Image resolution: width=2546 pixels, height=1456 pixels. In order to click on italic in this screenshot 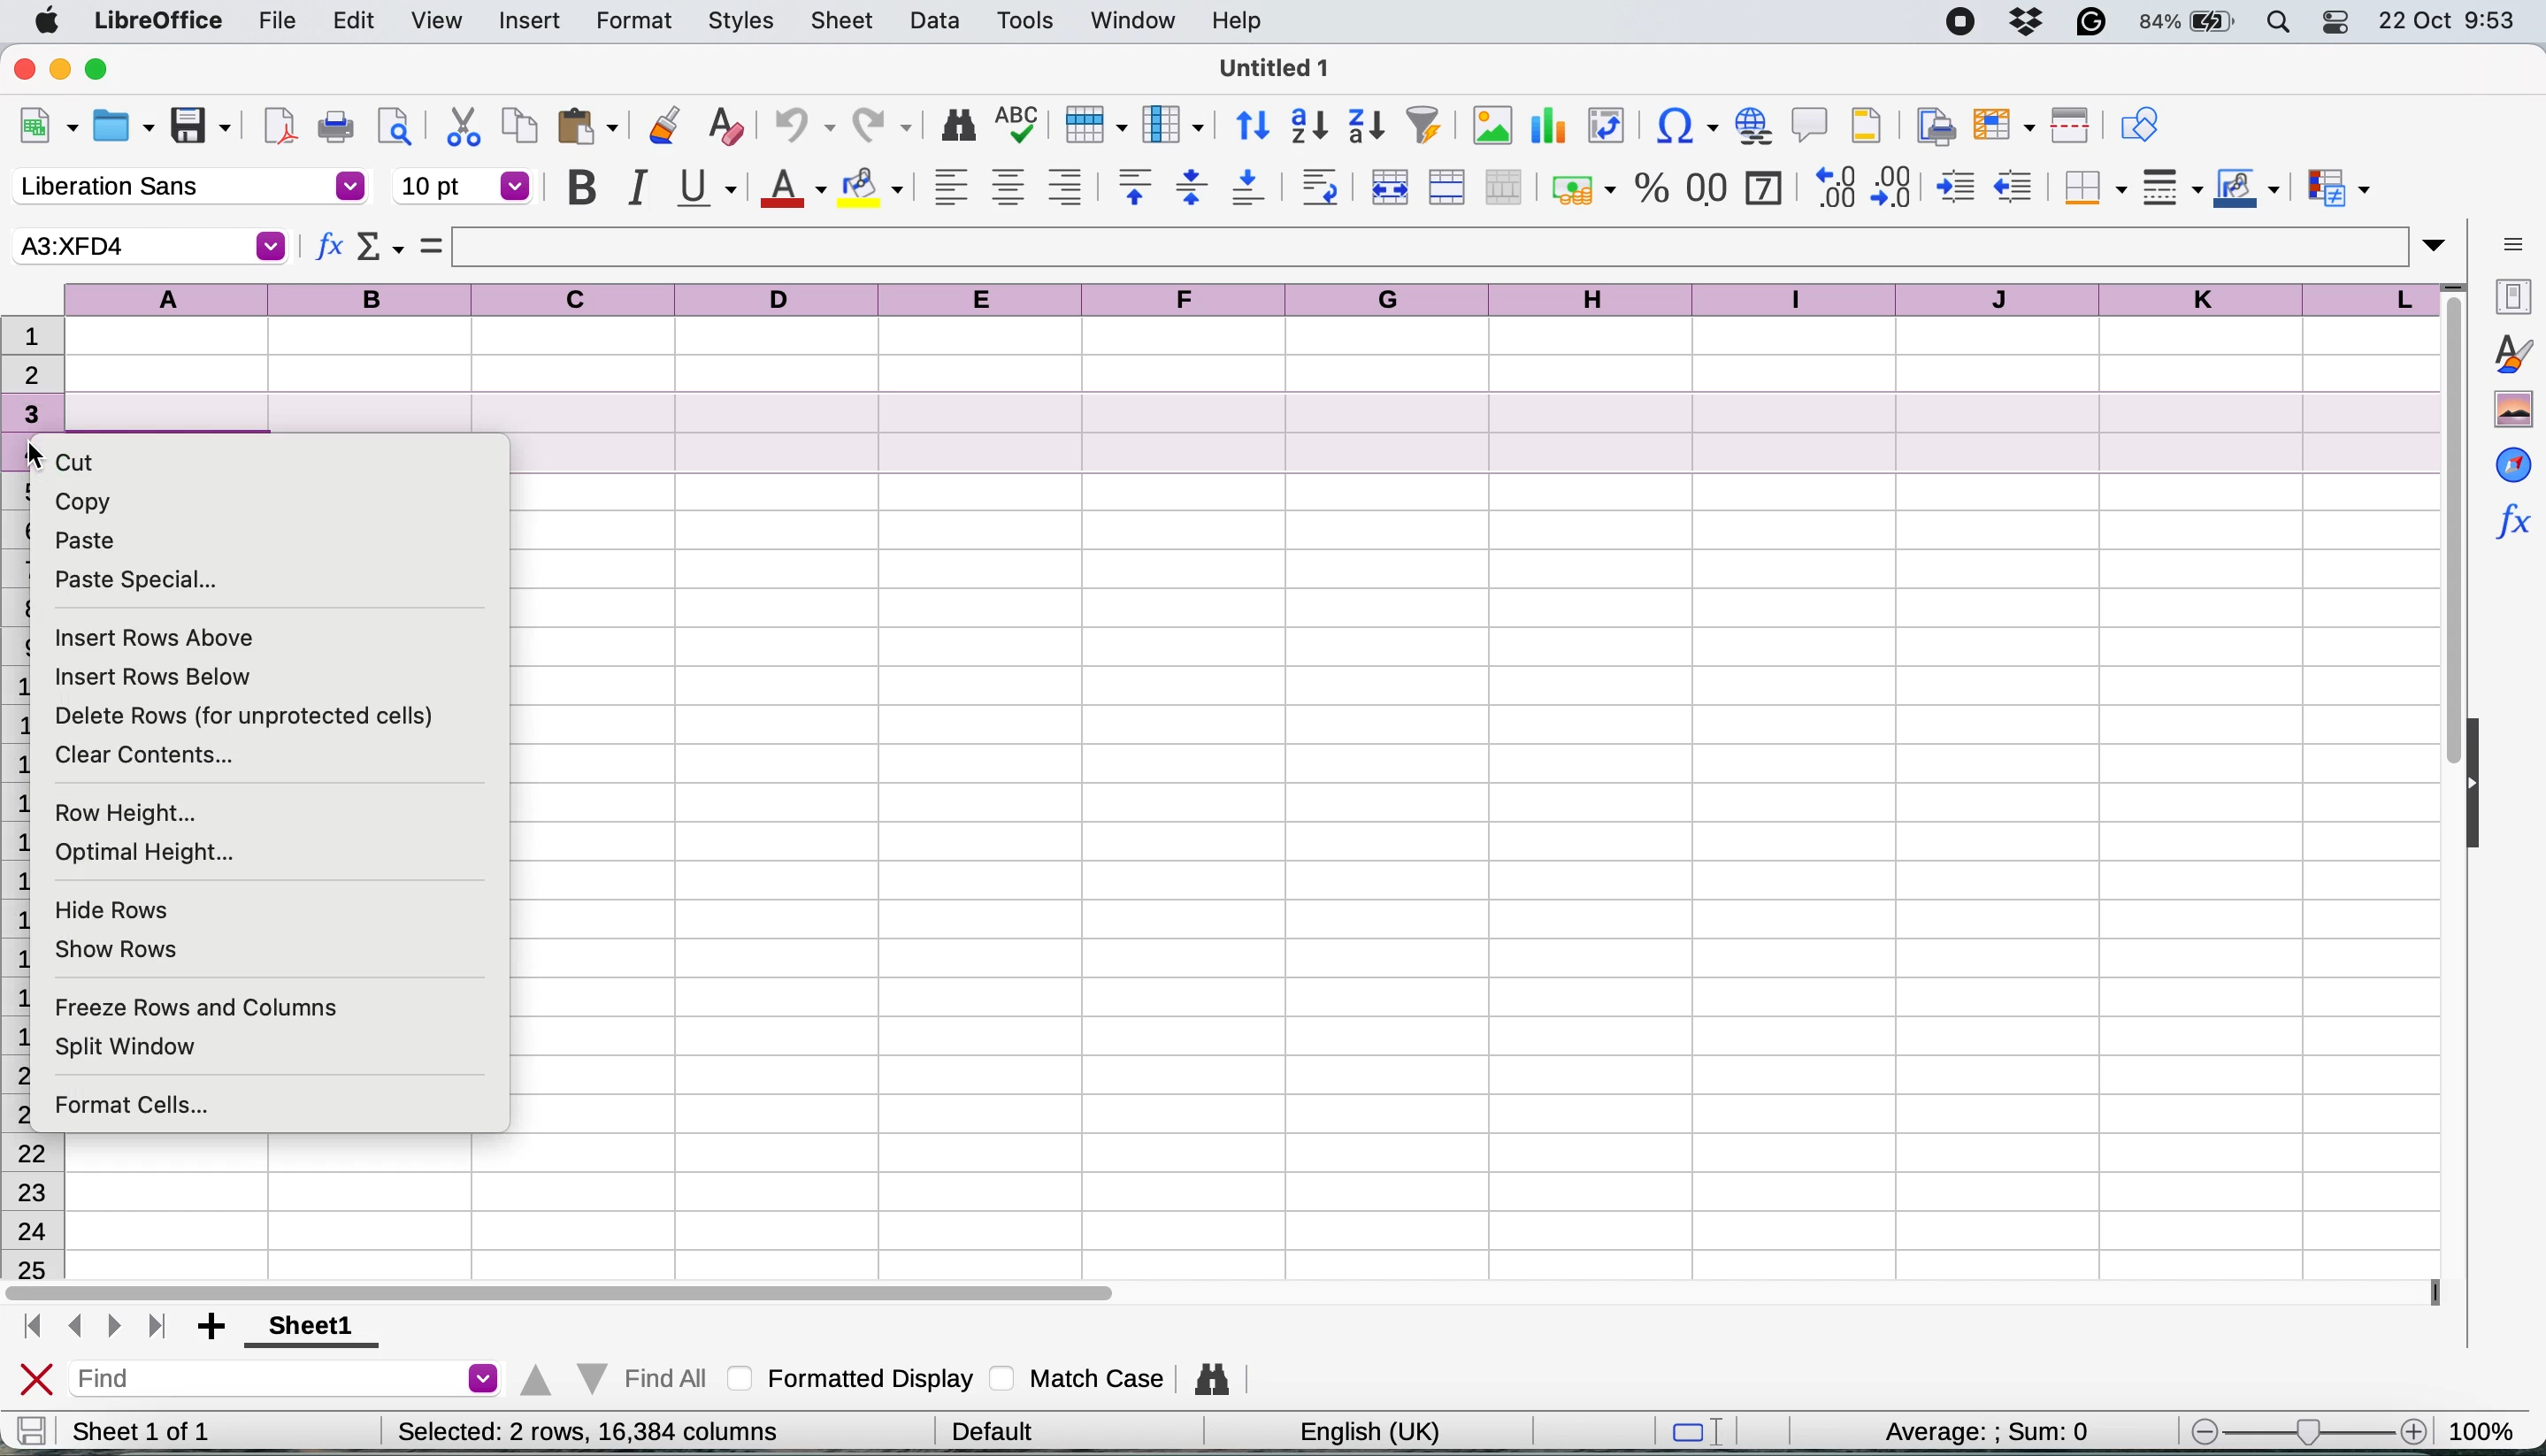, I will do `click(635, 187)`.